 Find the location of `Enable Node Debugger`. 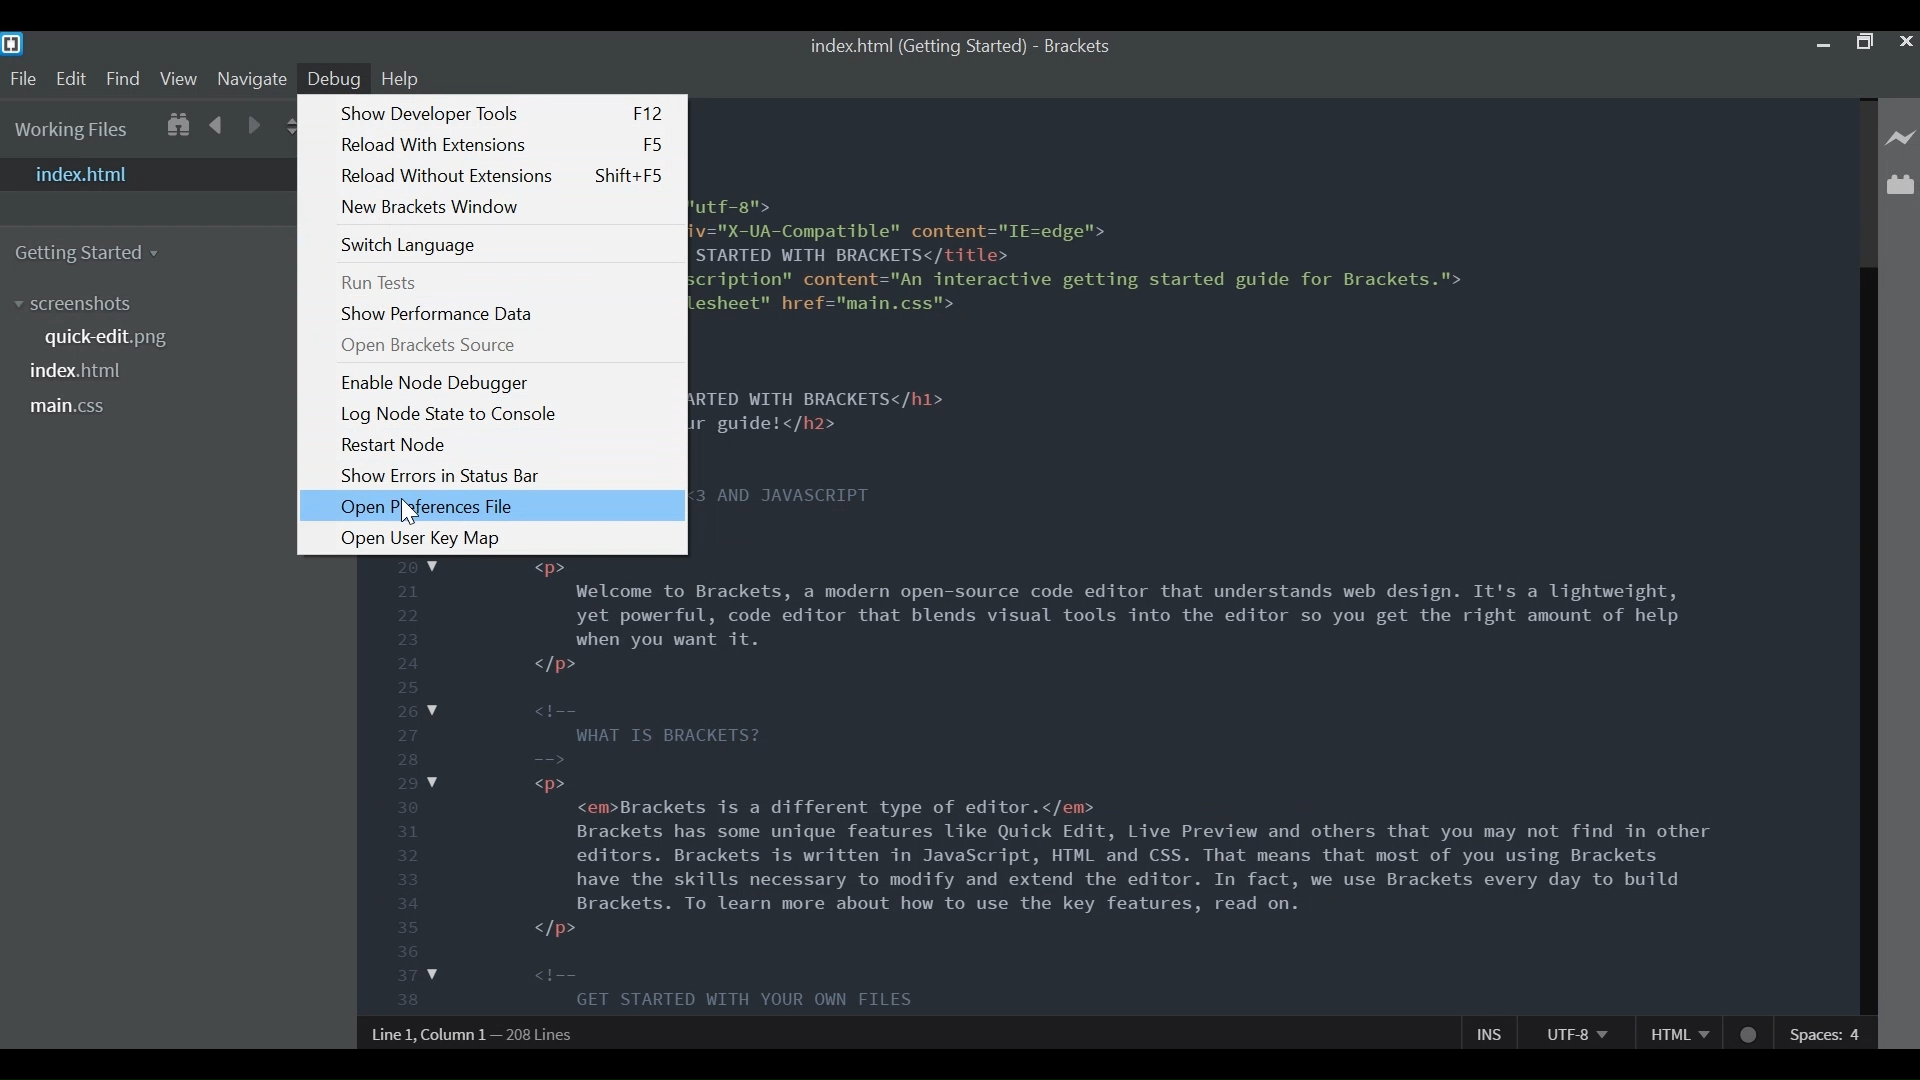

Enable Node Debugger is located at coordinates (437, 383).